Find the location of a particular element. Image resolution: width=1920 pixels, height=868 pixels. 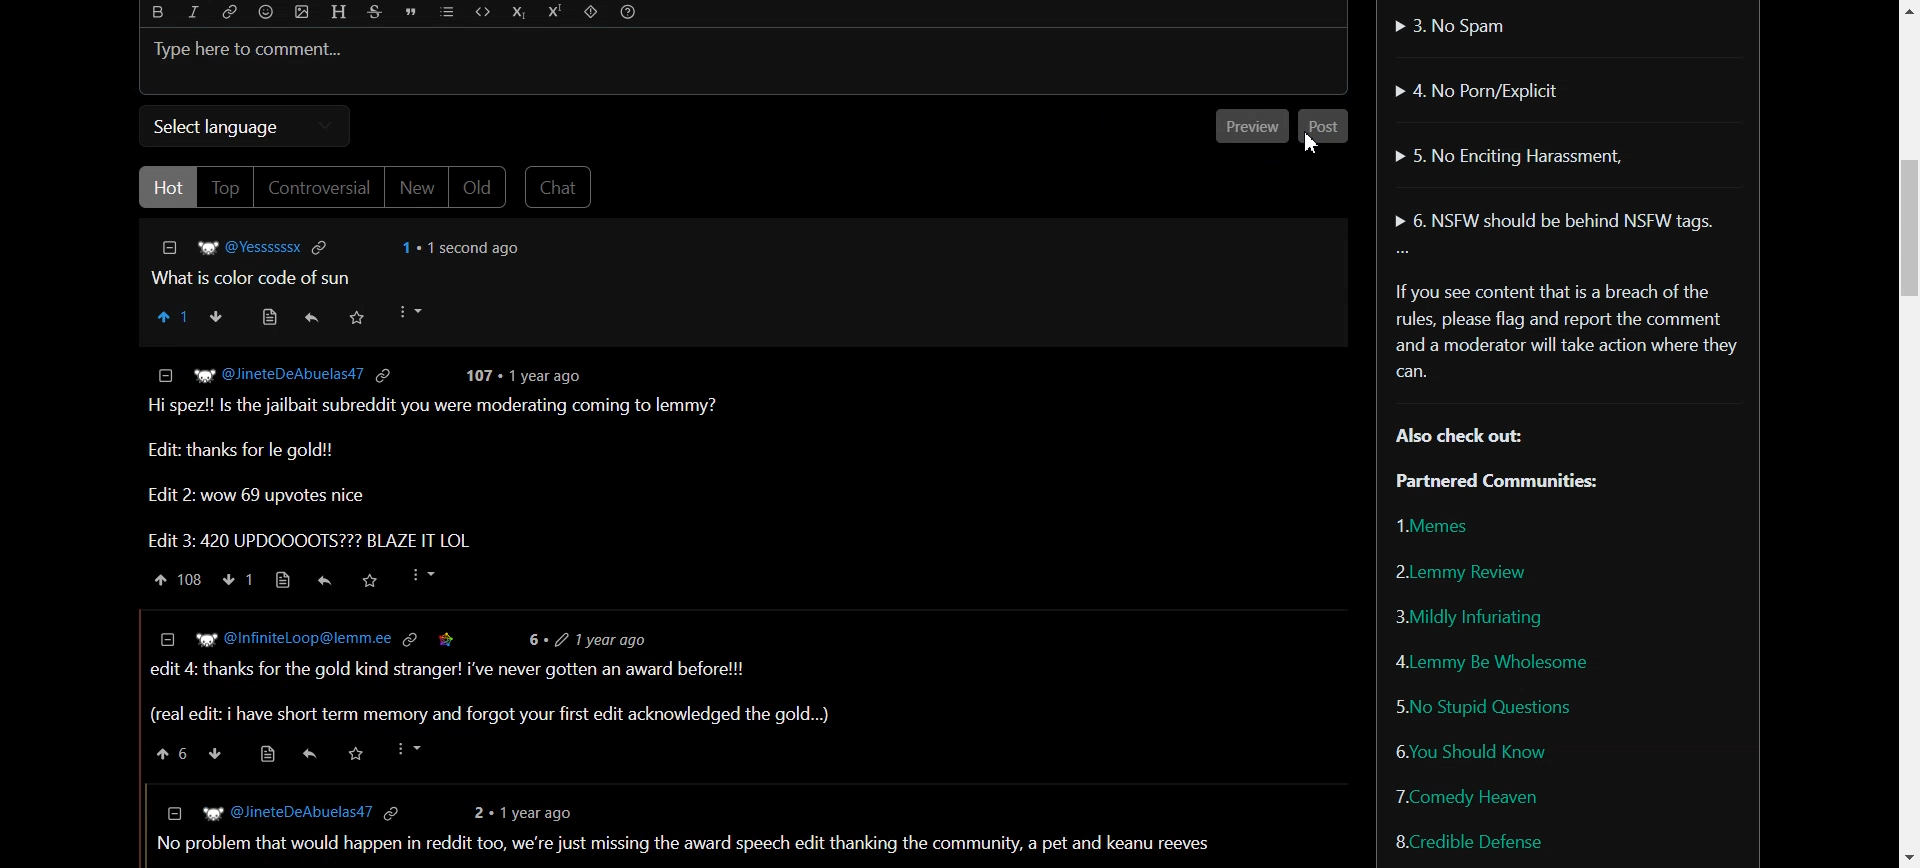

Spoiler is located at coordinates (591, 12).